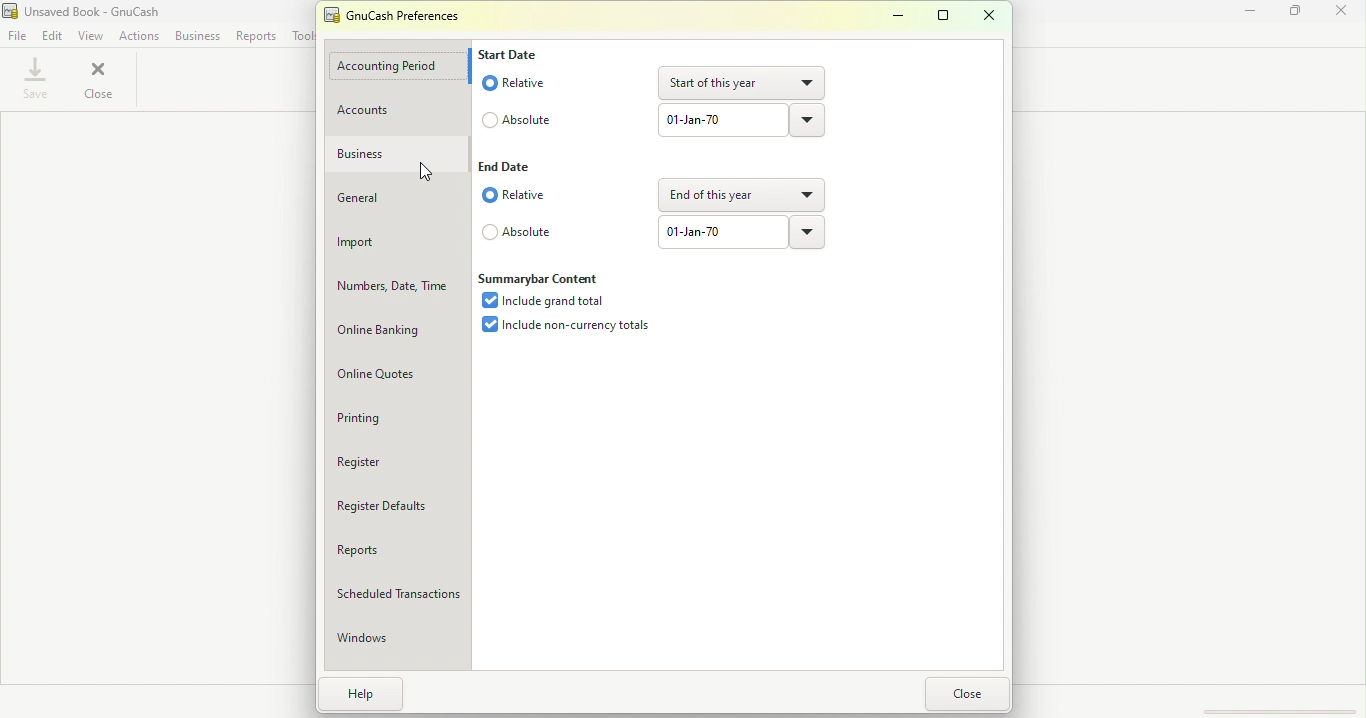 This screenshot has height=718, width=1366. What do you see at coordinates (513, 167) in the screenshot?
I see `End date` at bounding box center [513, 167].